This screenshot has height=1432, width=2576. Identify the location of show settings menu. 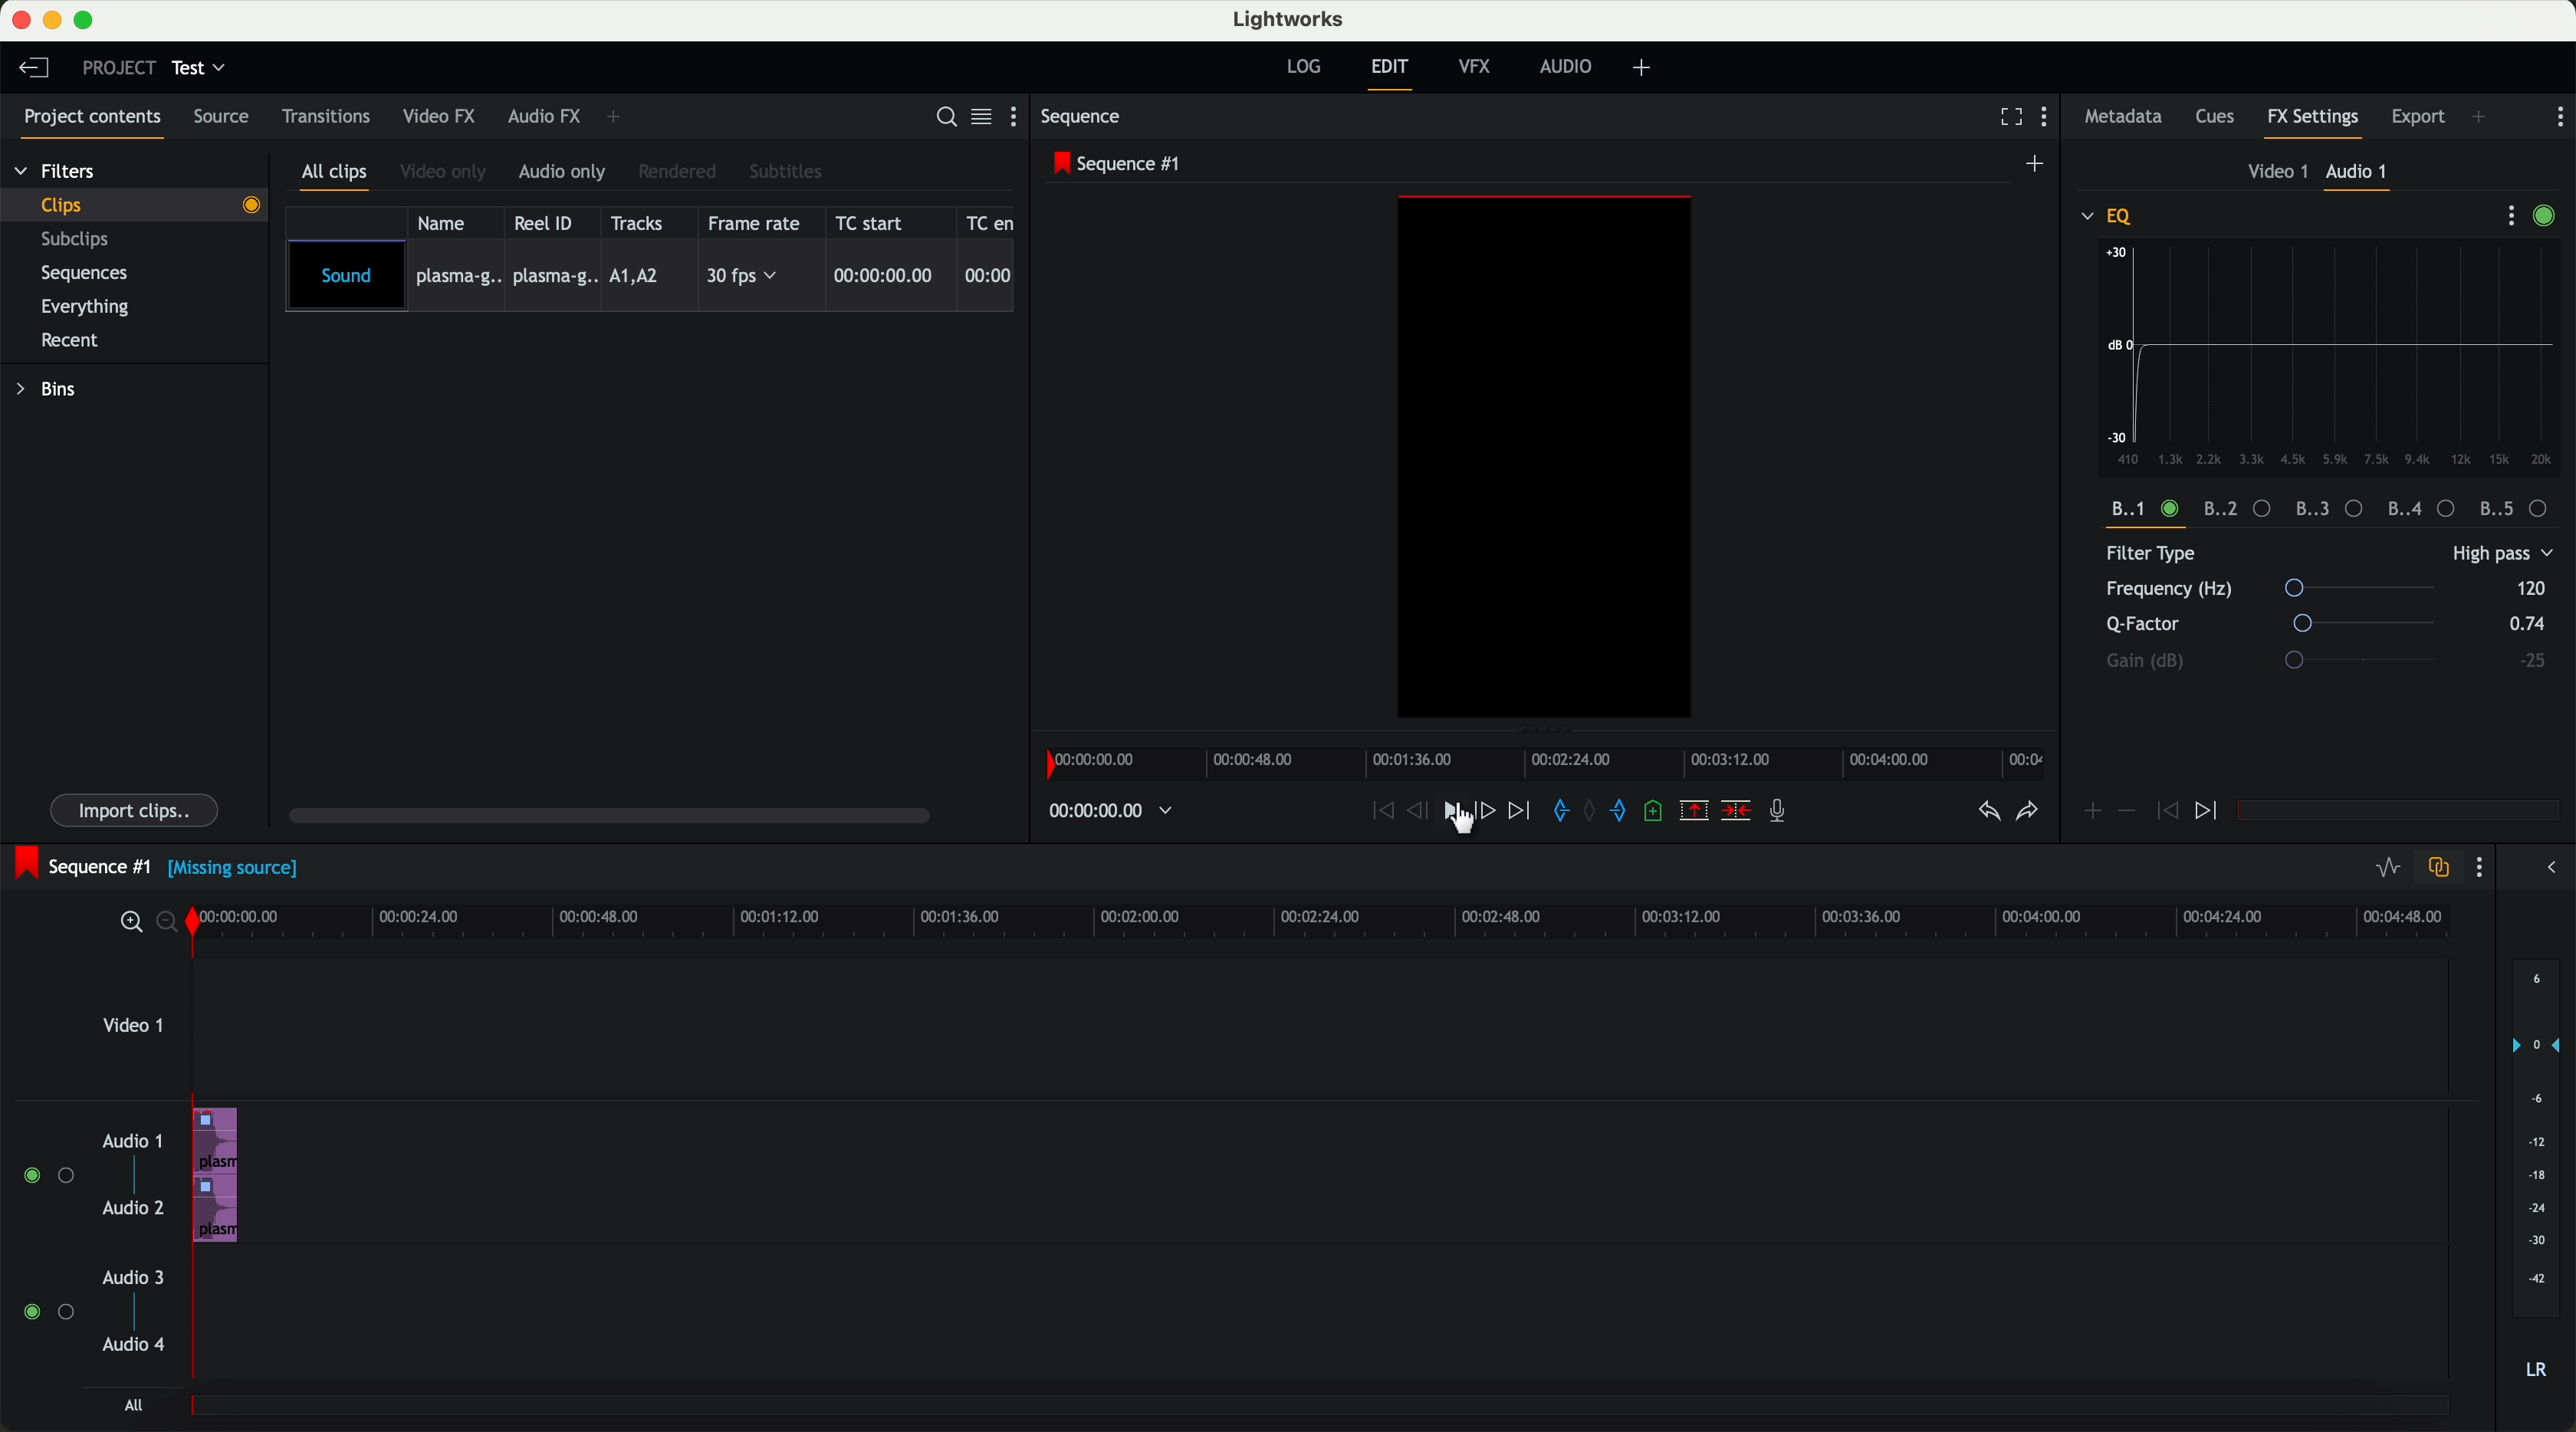
(1018, 120).